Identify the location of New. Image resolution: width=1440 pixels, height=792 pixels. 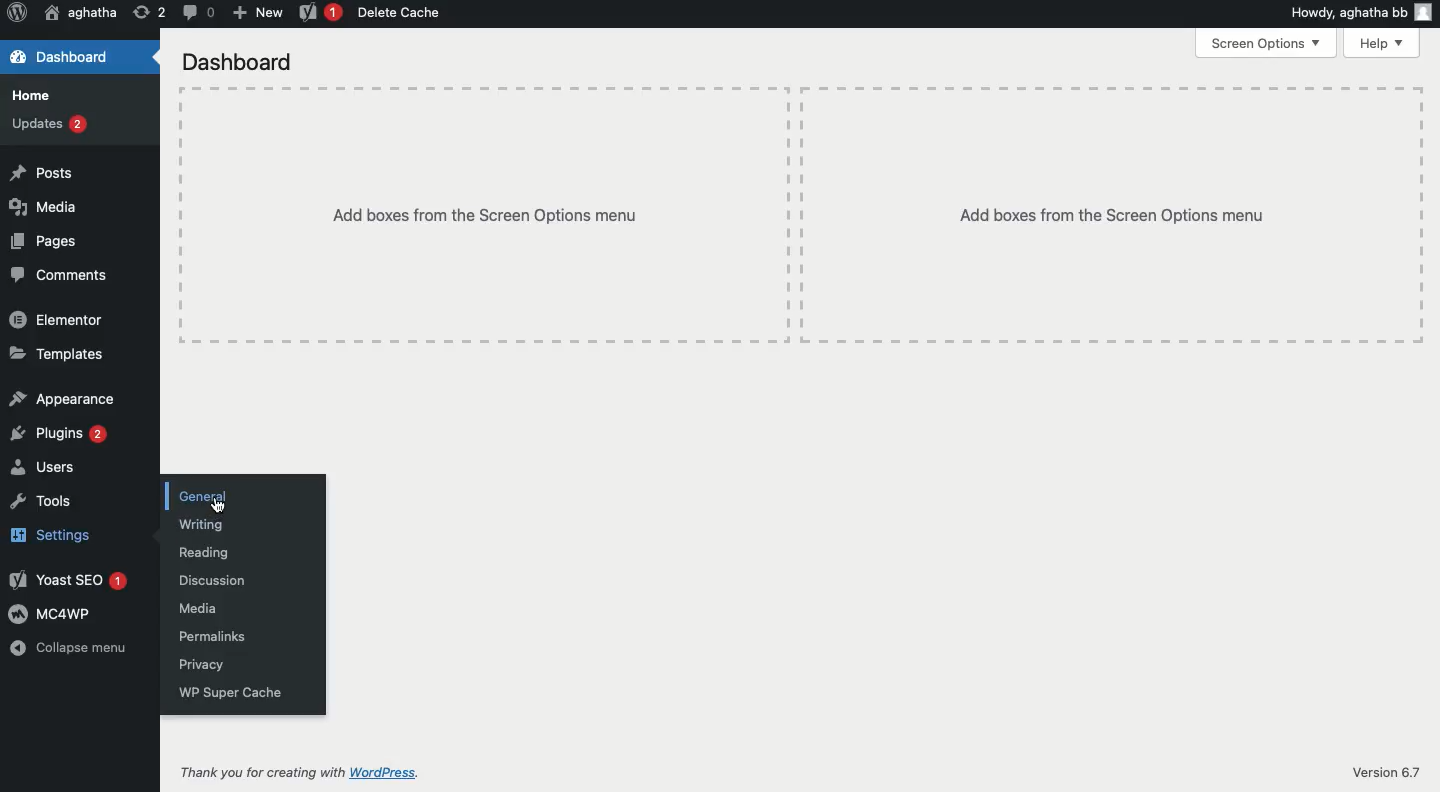
(254, 12).